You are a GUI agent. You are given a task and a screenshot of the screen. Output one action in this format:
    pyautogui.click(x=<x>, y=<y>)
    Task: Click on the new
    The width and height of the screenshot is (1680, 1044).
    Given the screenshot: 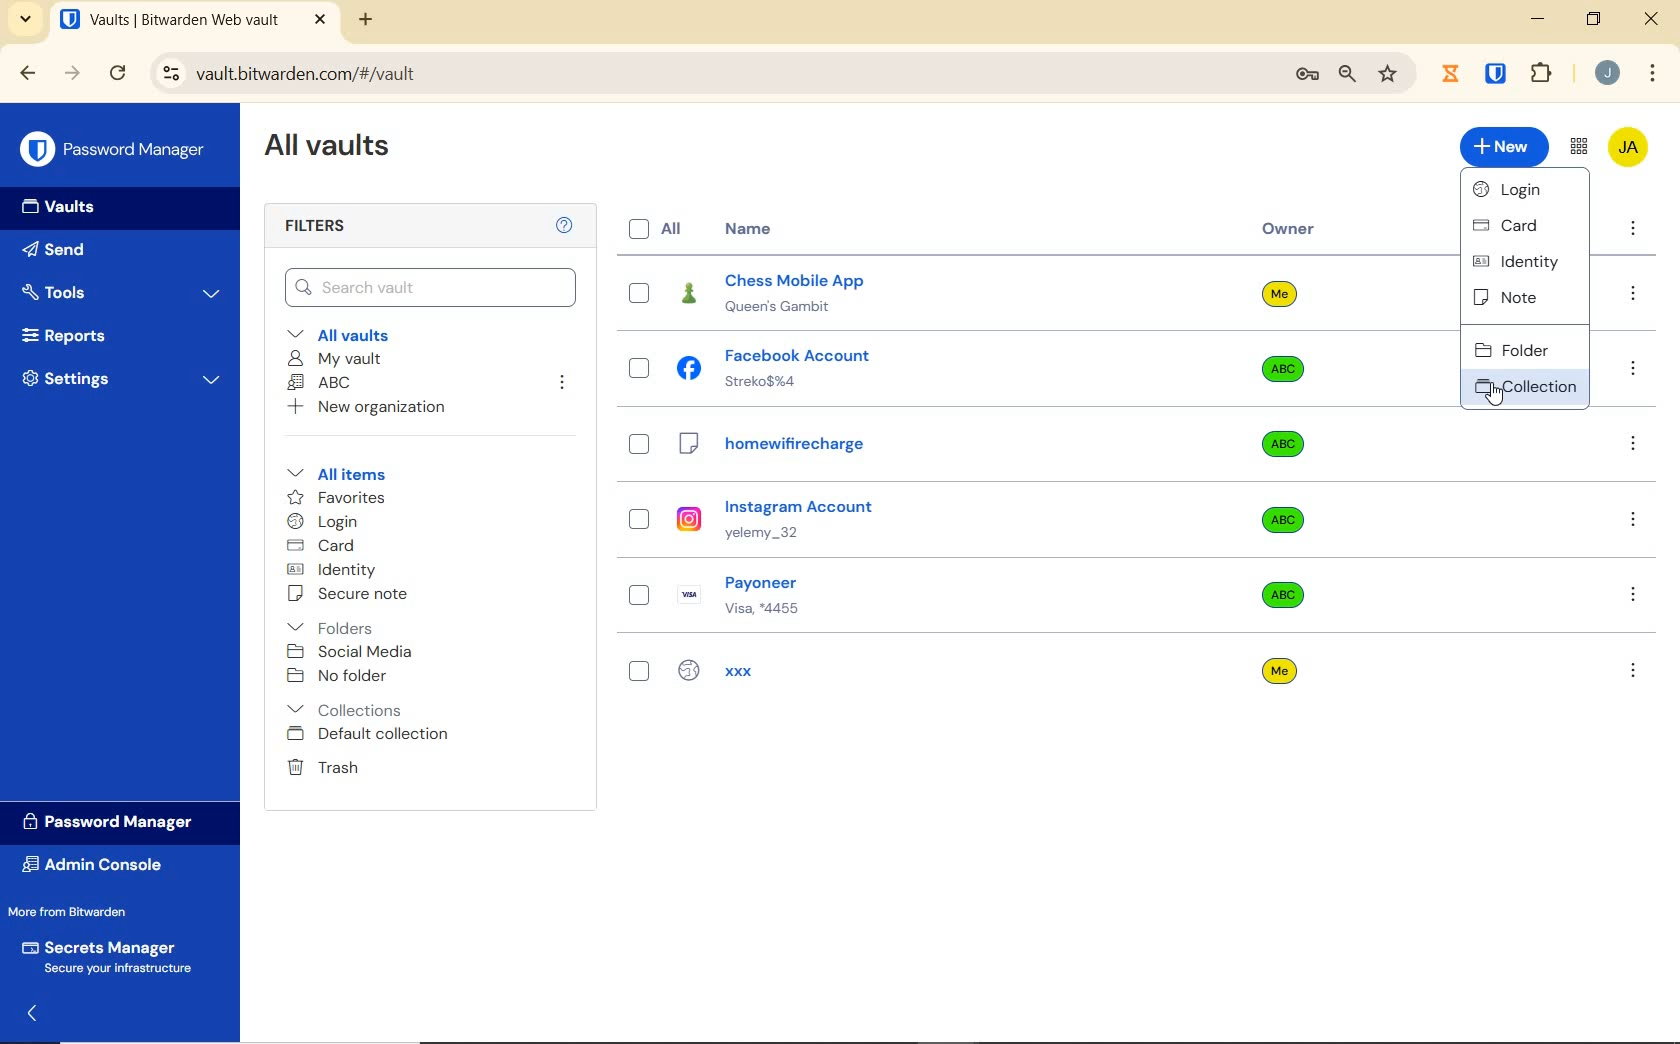 What is the action you would take?
    pyautogui.click(x=1504, y=147)
    